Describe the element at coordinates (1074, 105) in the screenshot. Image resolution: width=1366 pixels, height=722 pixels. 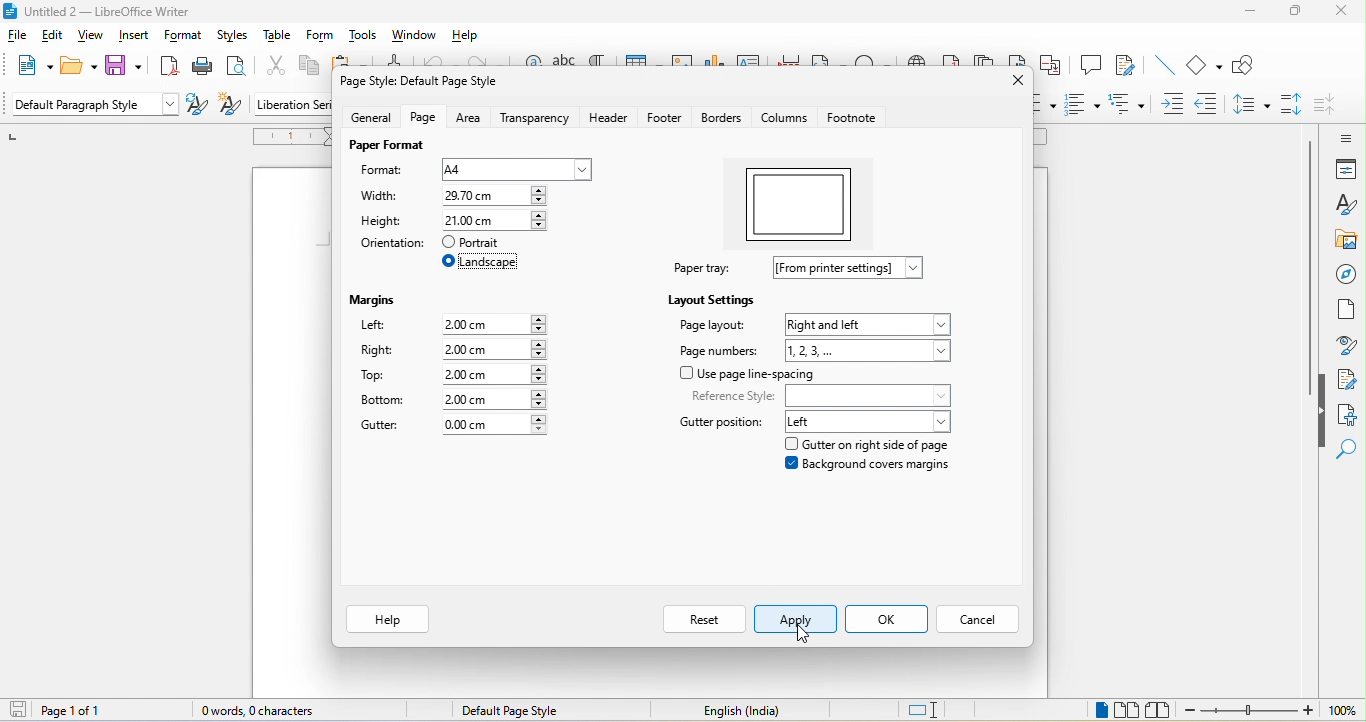
I see `ordered list` at that location.